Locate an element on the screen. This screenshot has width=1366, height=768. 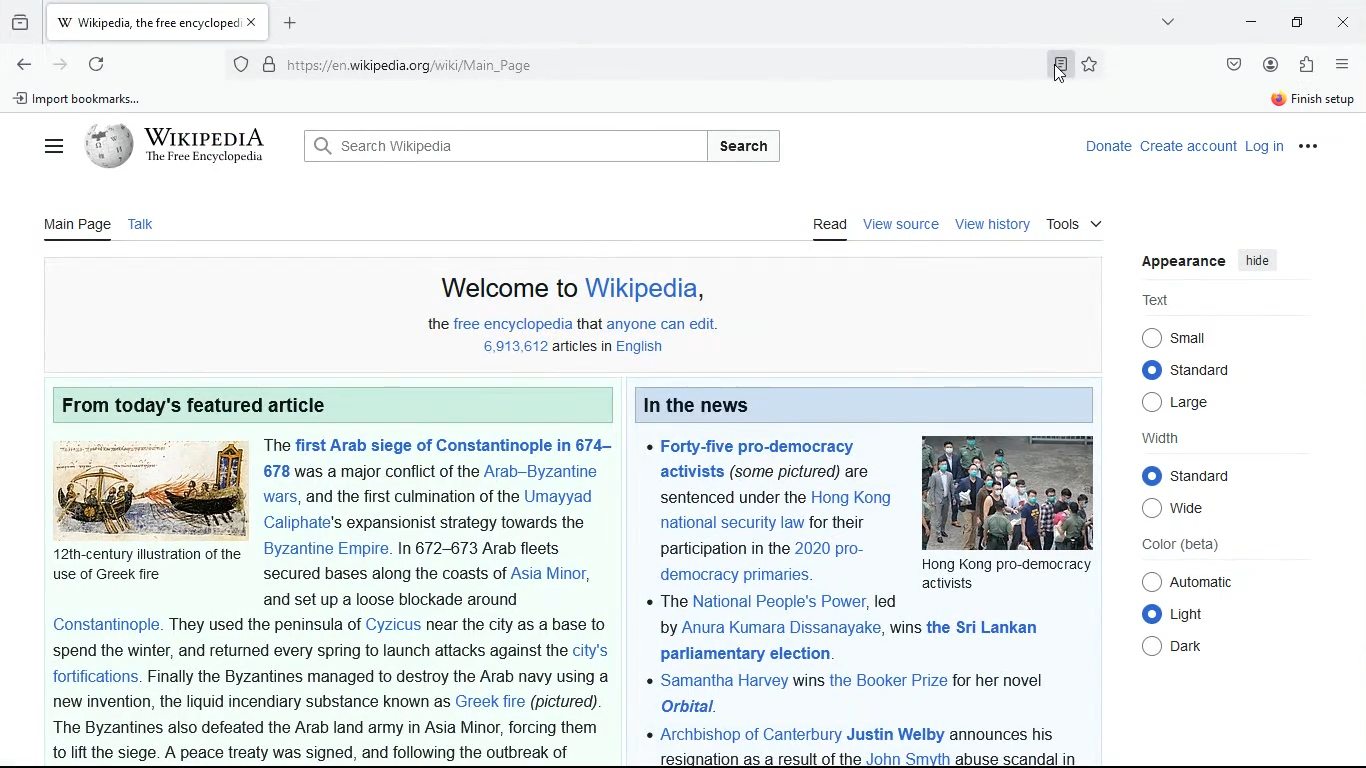
import bookmarks... is located at coordinates (83, 99).